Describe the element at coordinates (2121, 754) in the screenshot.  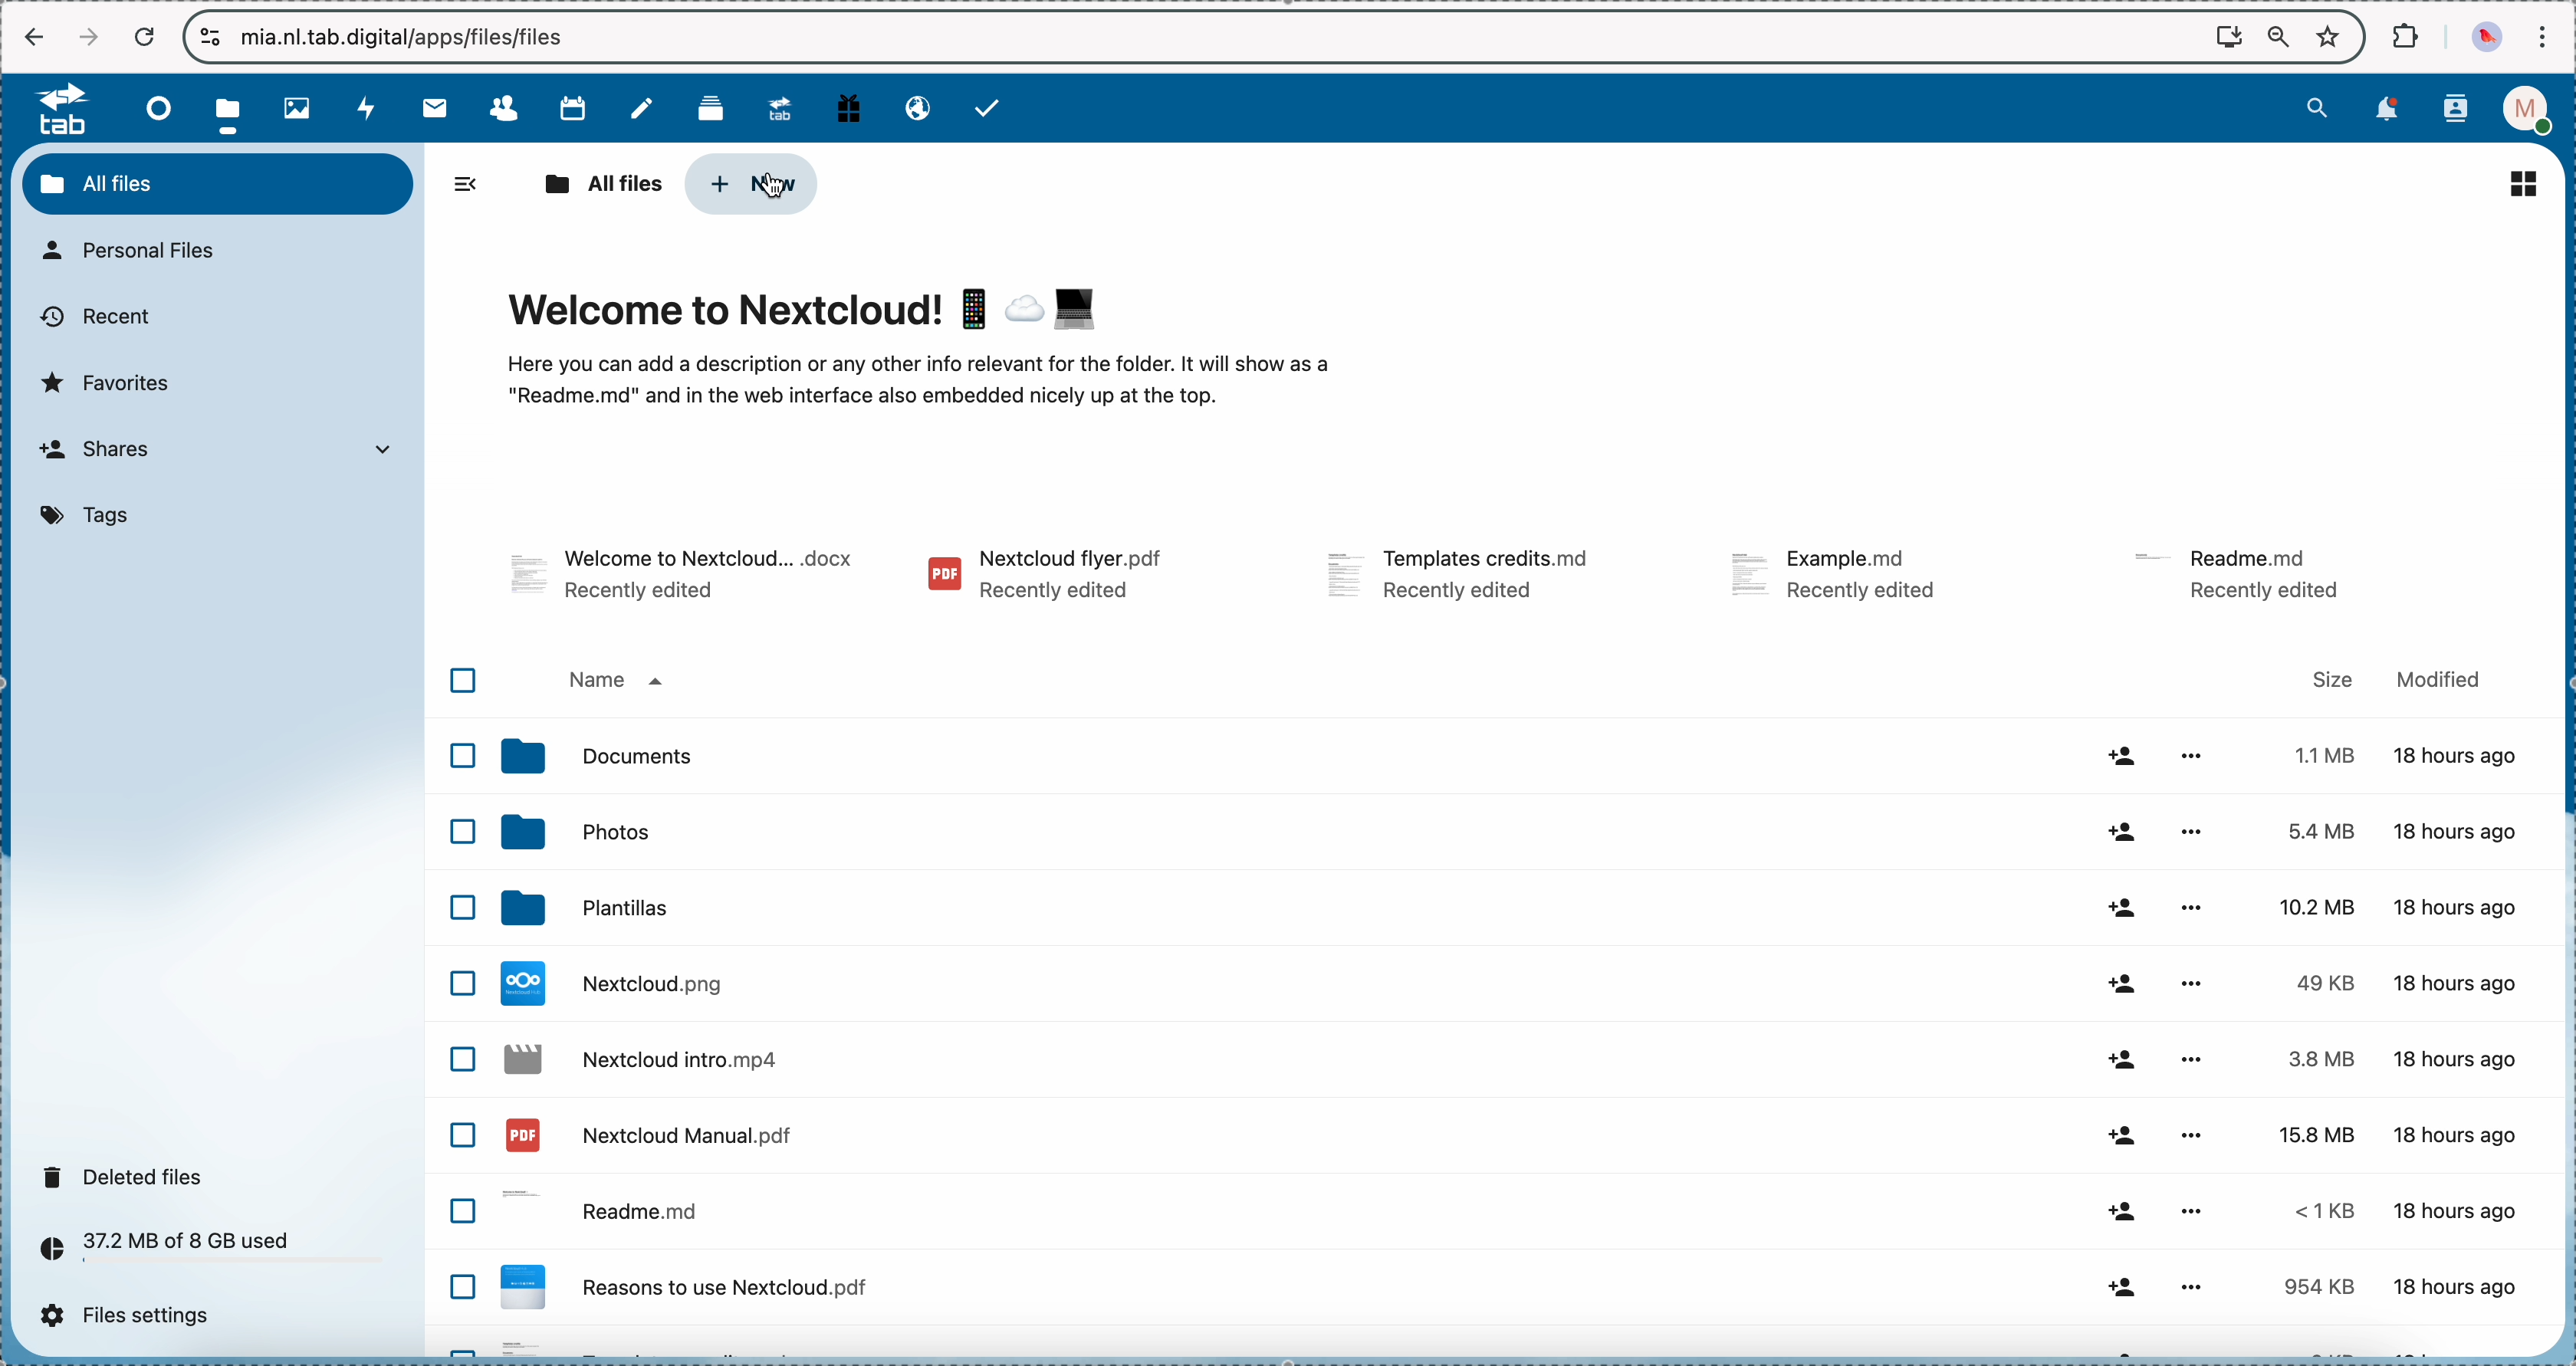
I see `share` at that location.